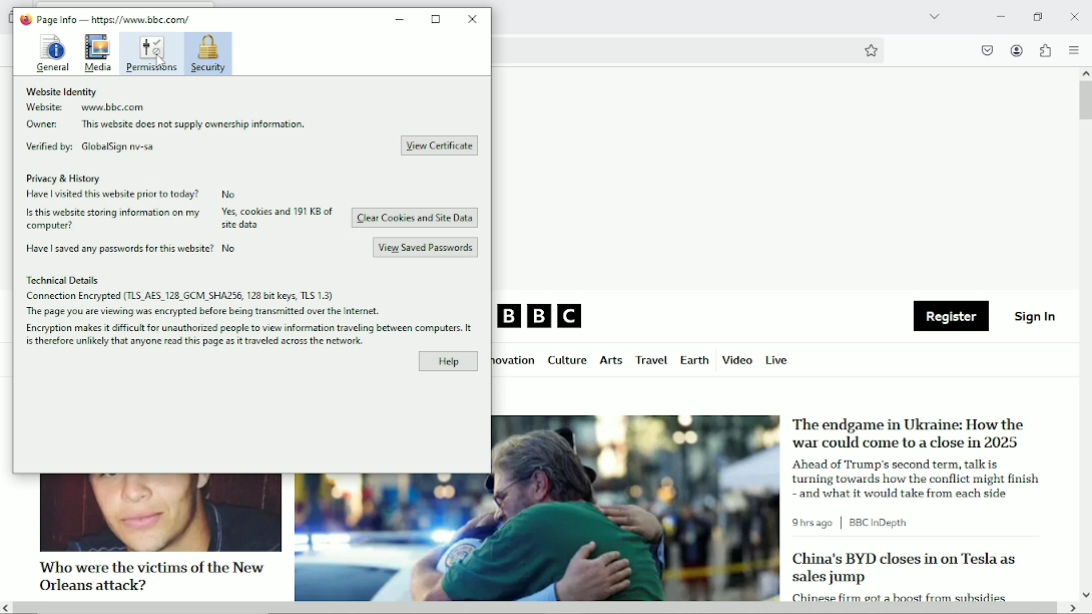 This screenshot has height=614, width=1092. I want to click on scroll up, so click(1085, 73).